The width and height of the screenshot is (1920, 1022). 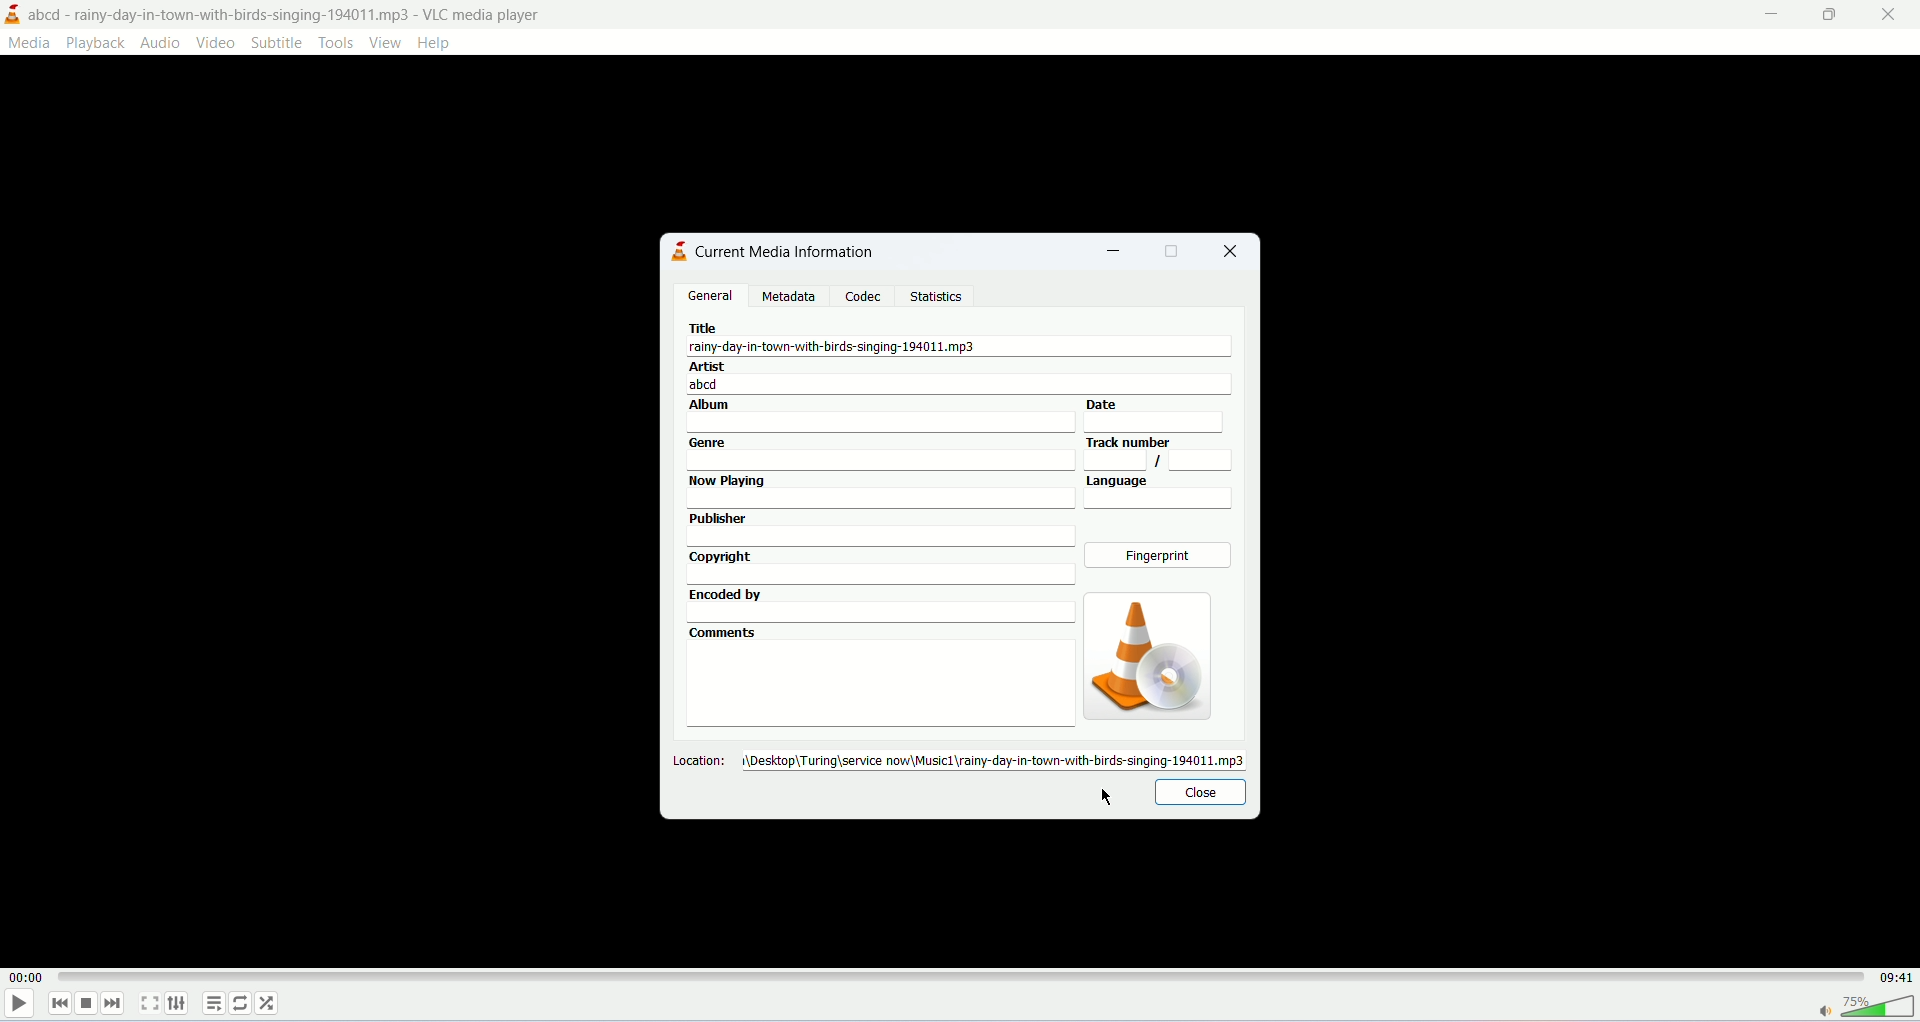 What do you see at coordinates (57, 1003) in the screenshot?
I see `previous` at bounding box center [57, 1003].